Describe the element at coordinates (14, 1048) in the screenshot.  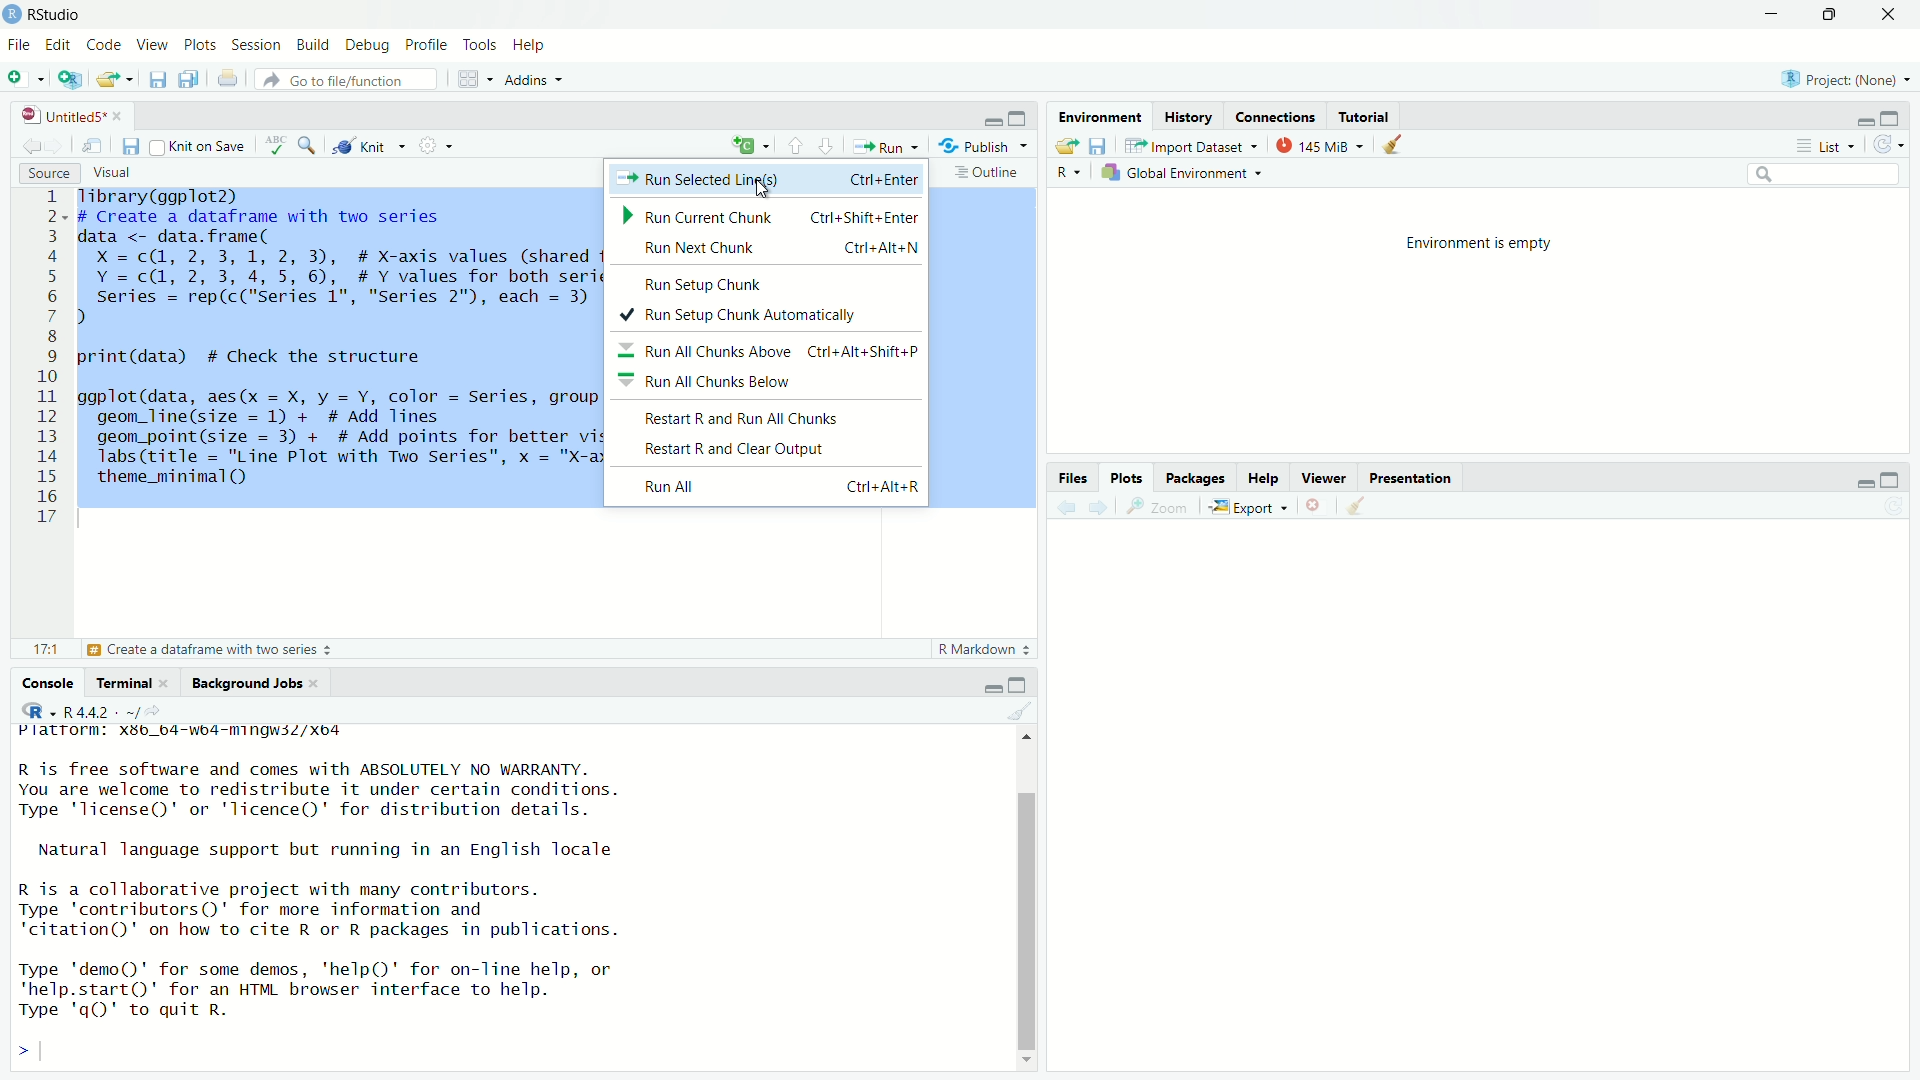
I see `>` at that location.